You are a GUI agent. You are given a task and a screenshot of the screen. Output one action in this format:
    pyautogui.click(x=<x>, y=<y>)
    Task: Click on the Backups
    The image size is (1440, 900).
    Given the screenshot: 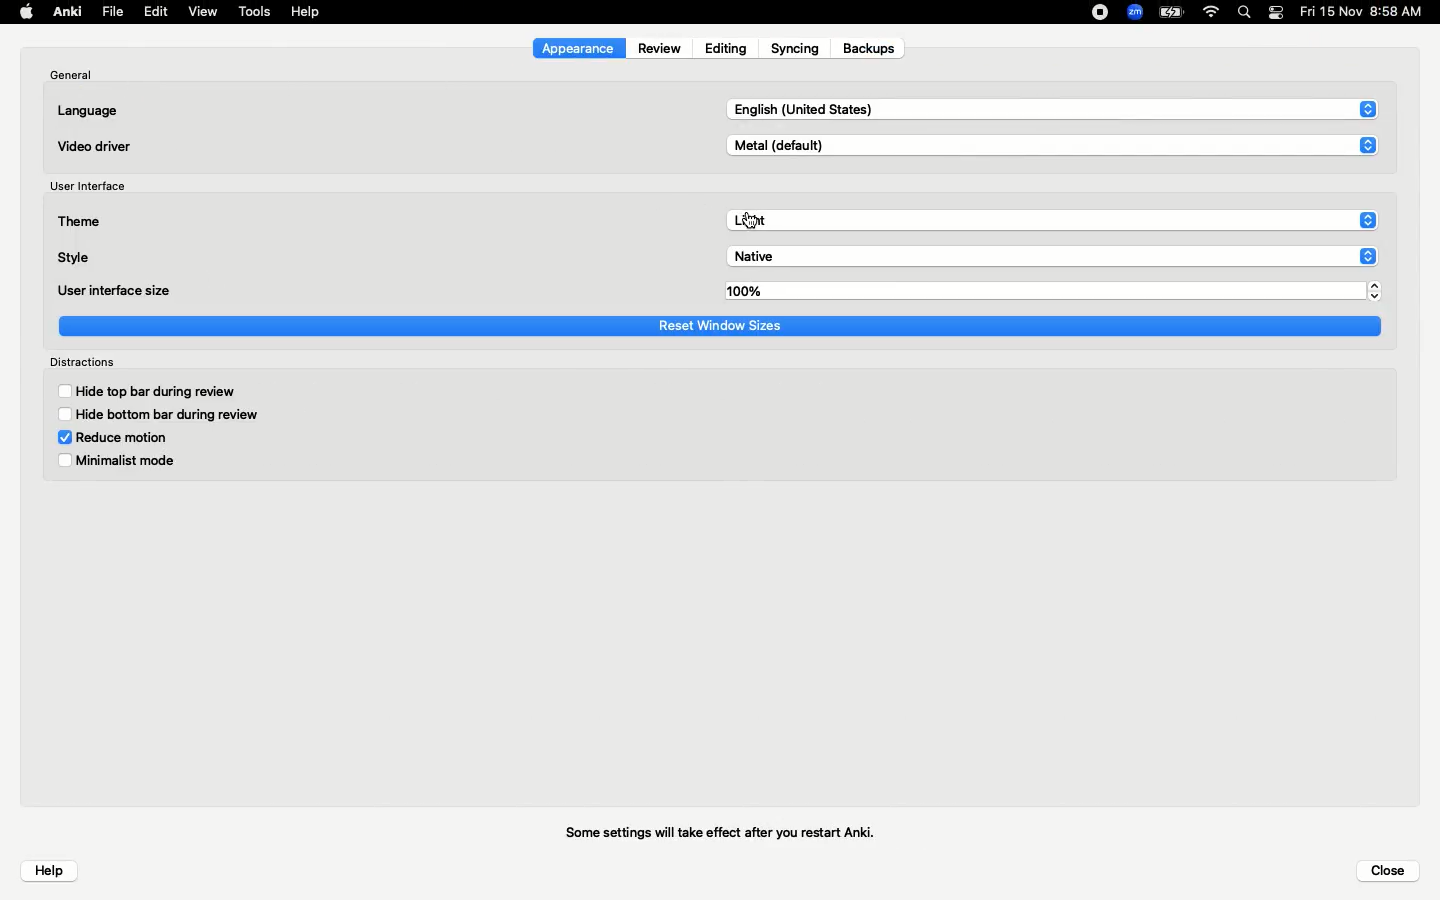 What is the action you would take?
    pyautogui.click(x=867, y=48)
    